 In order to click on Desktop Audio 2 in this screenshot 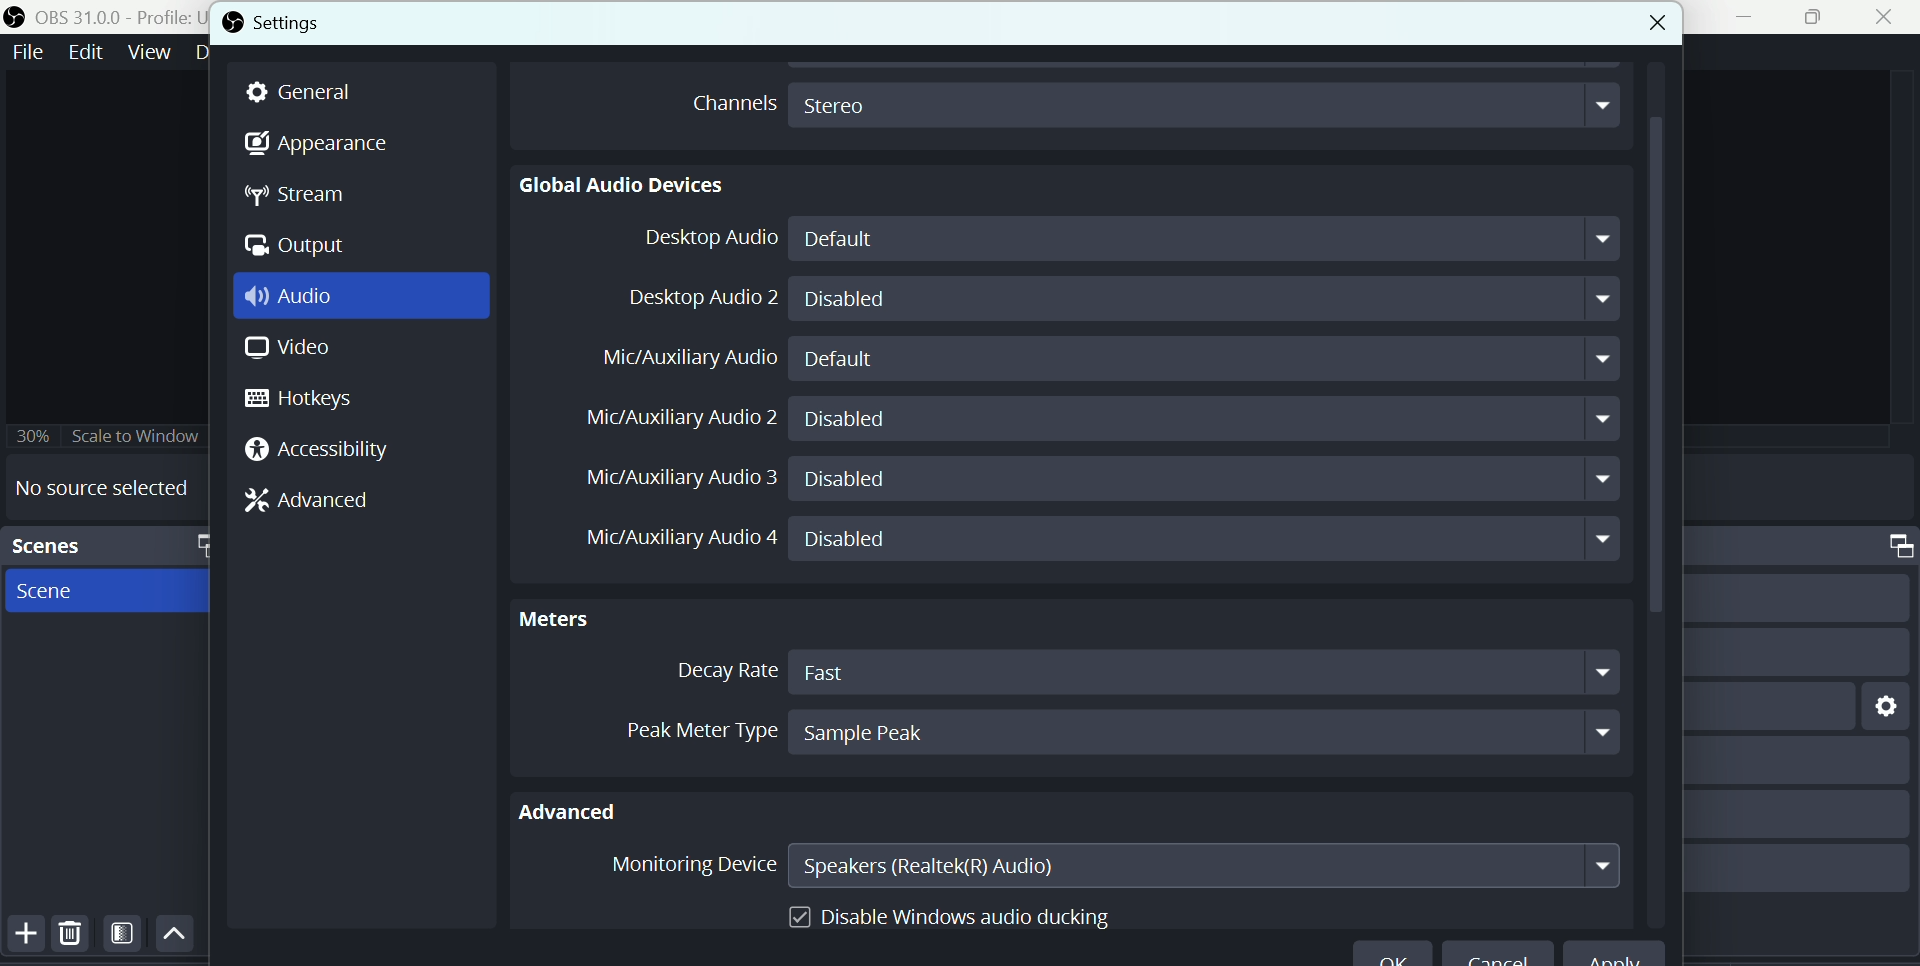, I will do `click(698, 297)`.